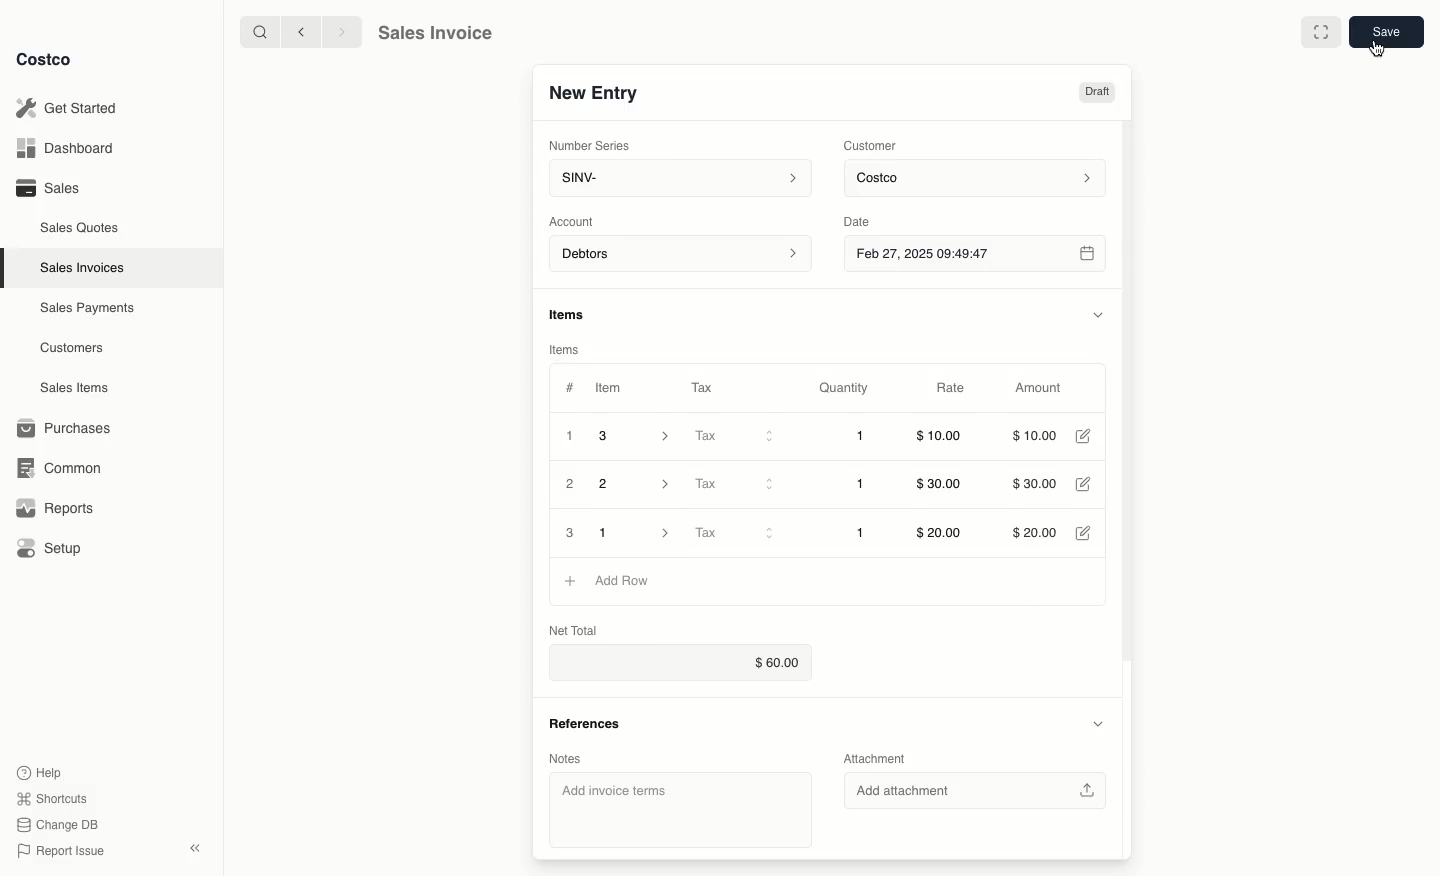 This screenshot has height=876, width=1440. What do you see at coordinates (46, 187) in the screenshot?
I see `Sales` at bounding box center [46, 187].